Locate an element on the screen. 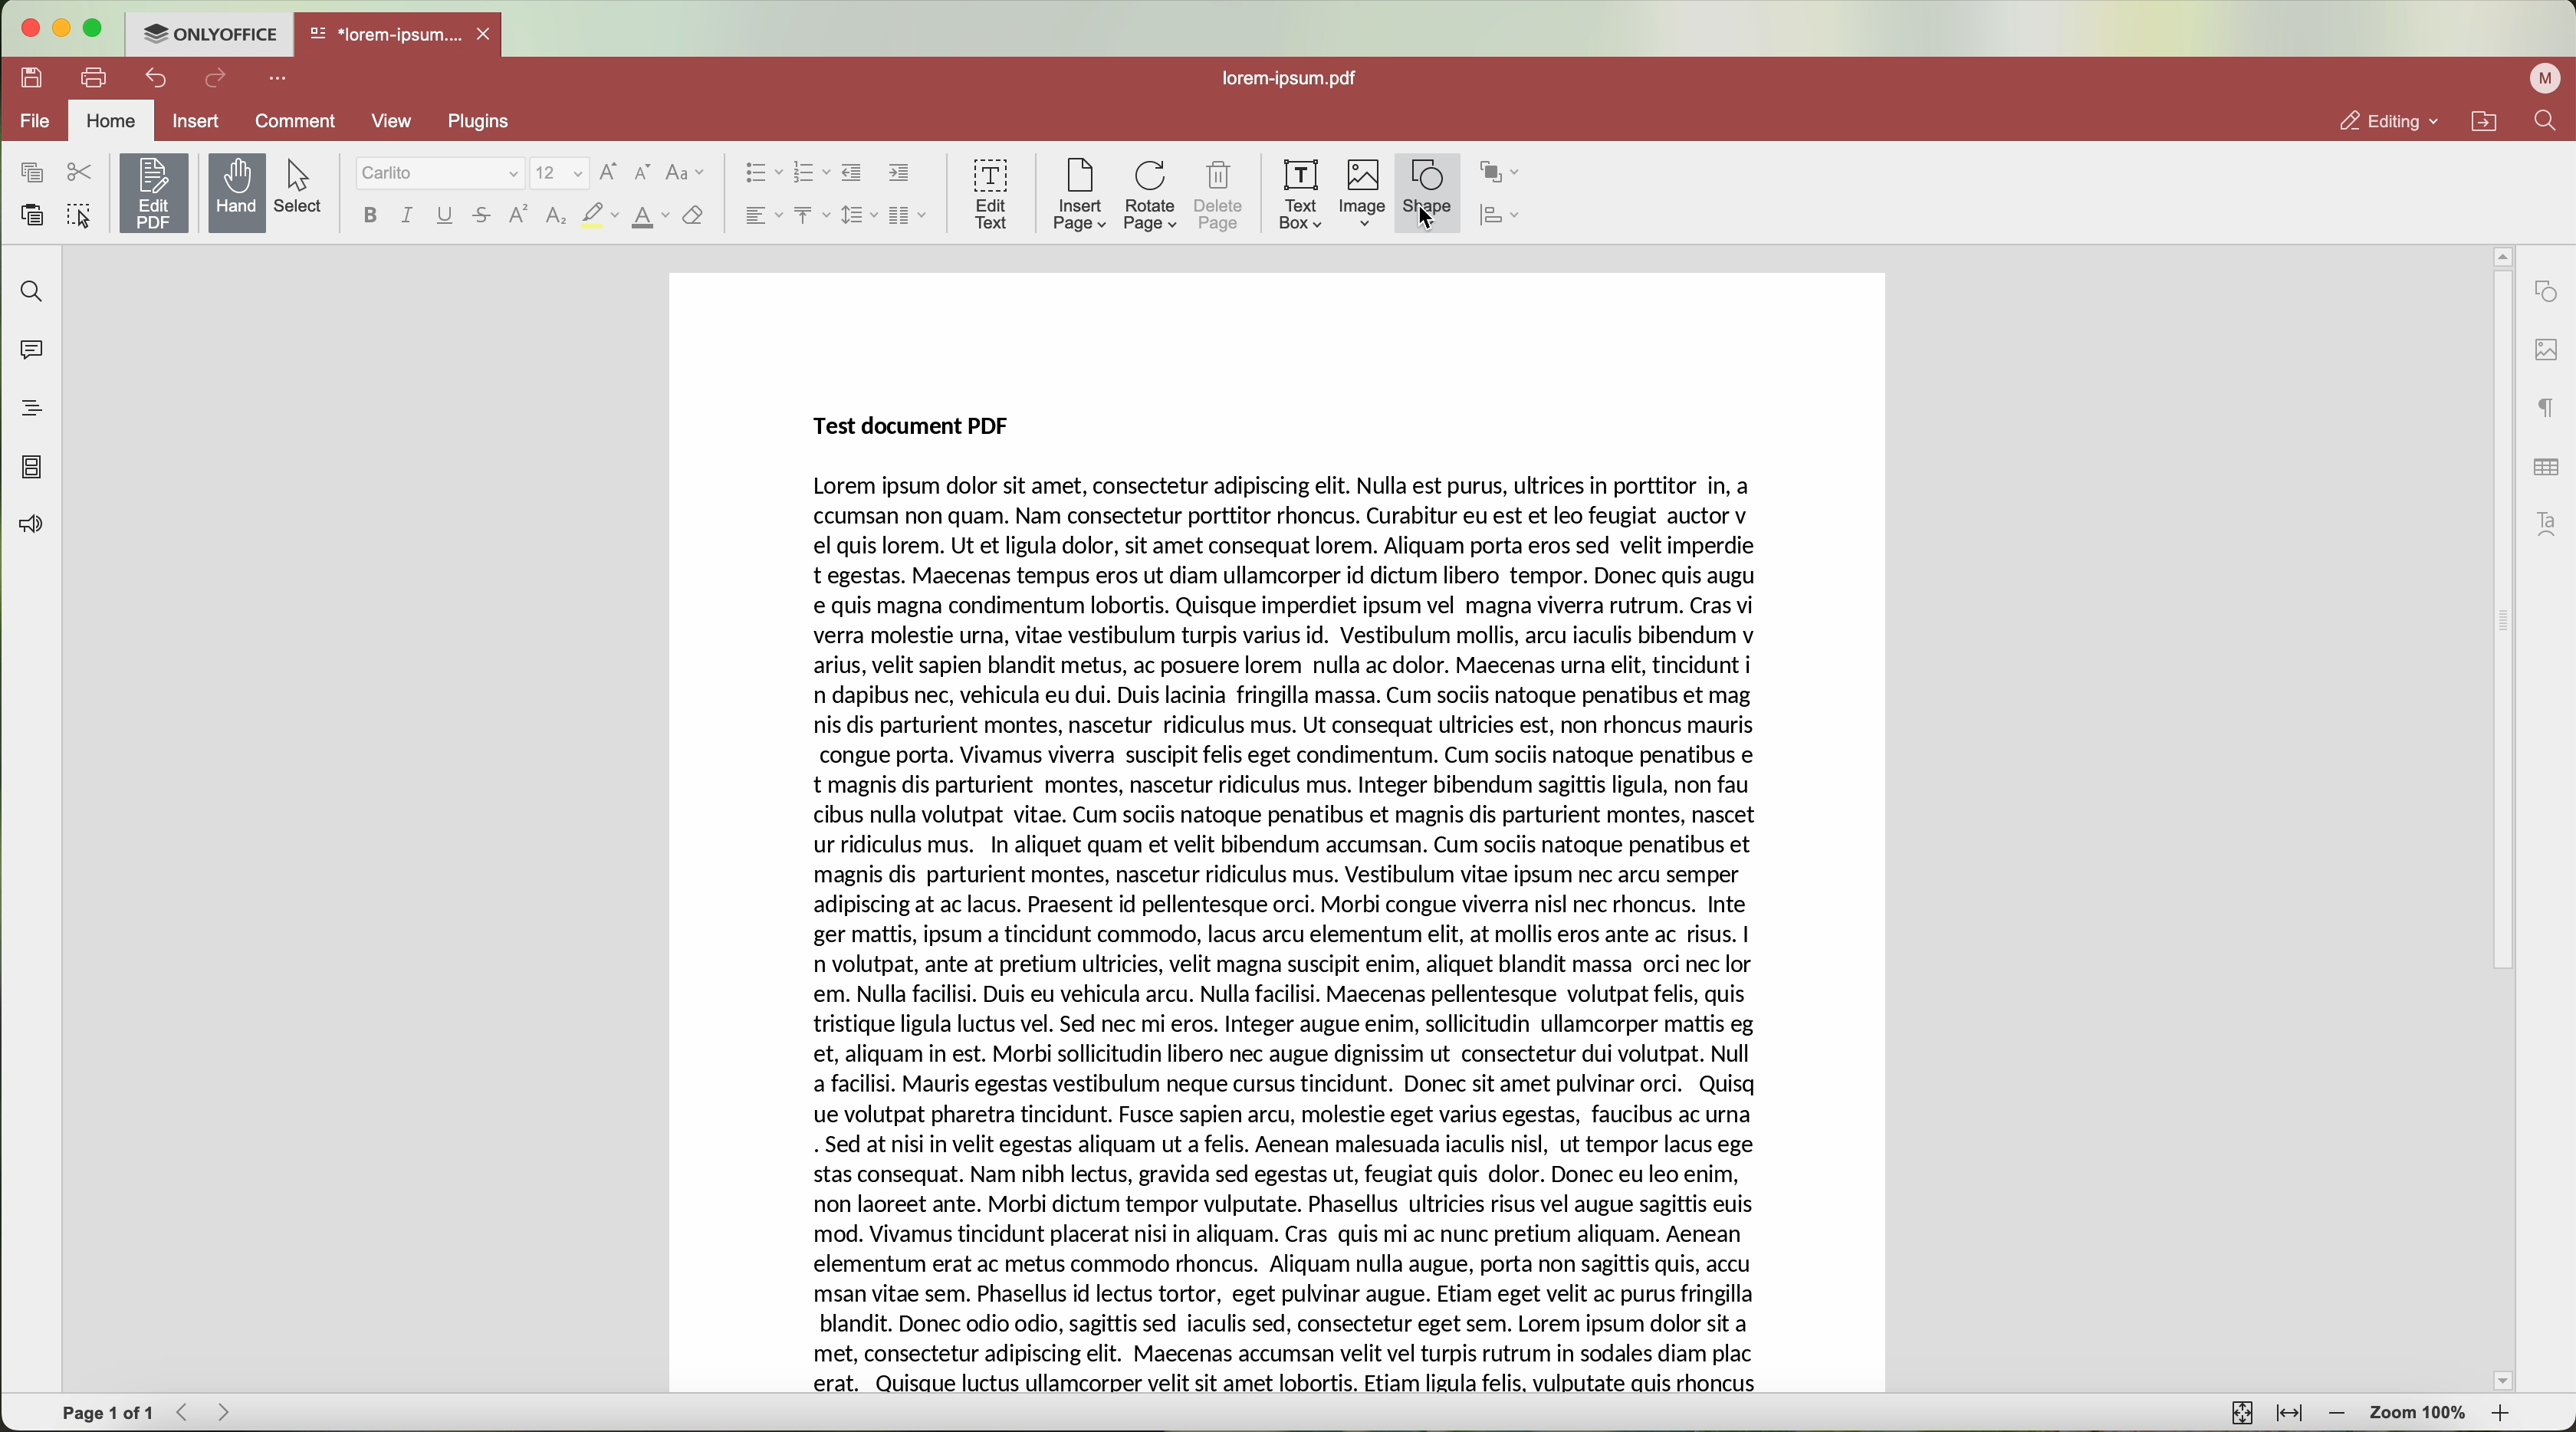 This screenshot has height=1432, width=2576. table settings is located at coordinates (2544, 464).